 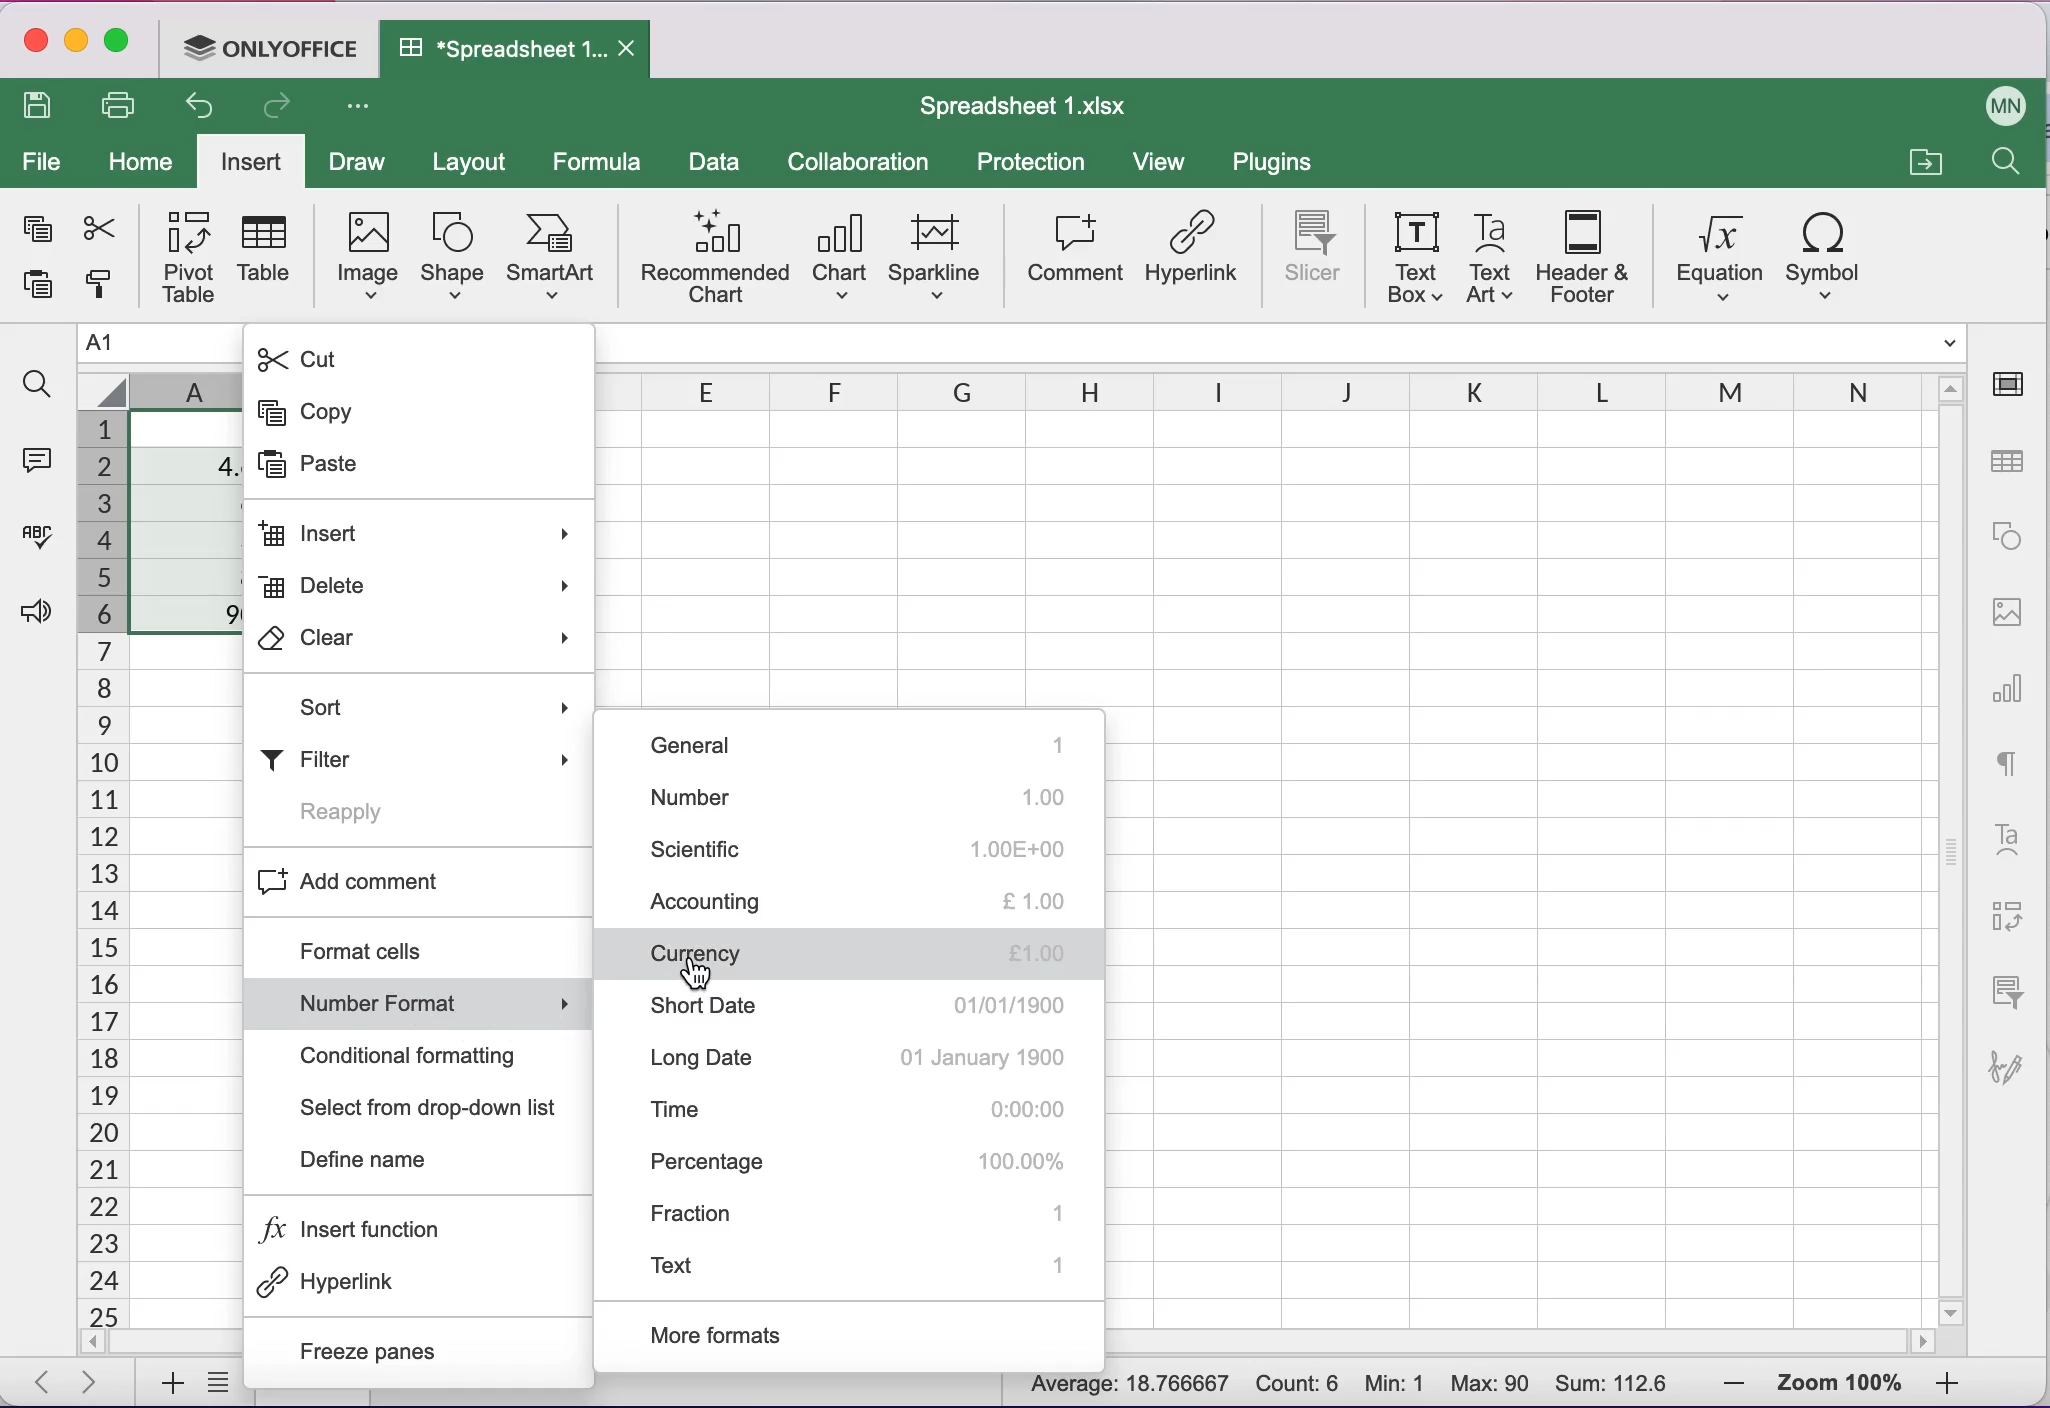 What do you see at coordinates (37, 387) in the screenshot?
I see `find` at bounding box center [37, 387].